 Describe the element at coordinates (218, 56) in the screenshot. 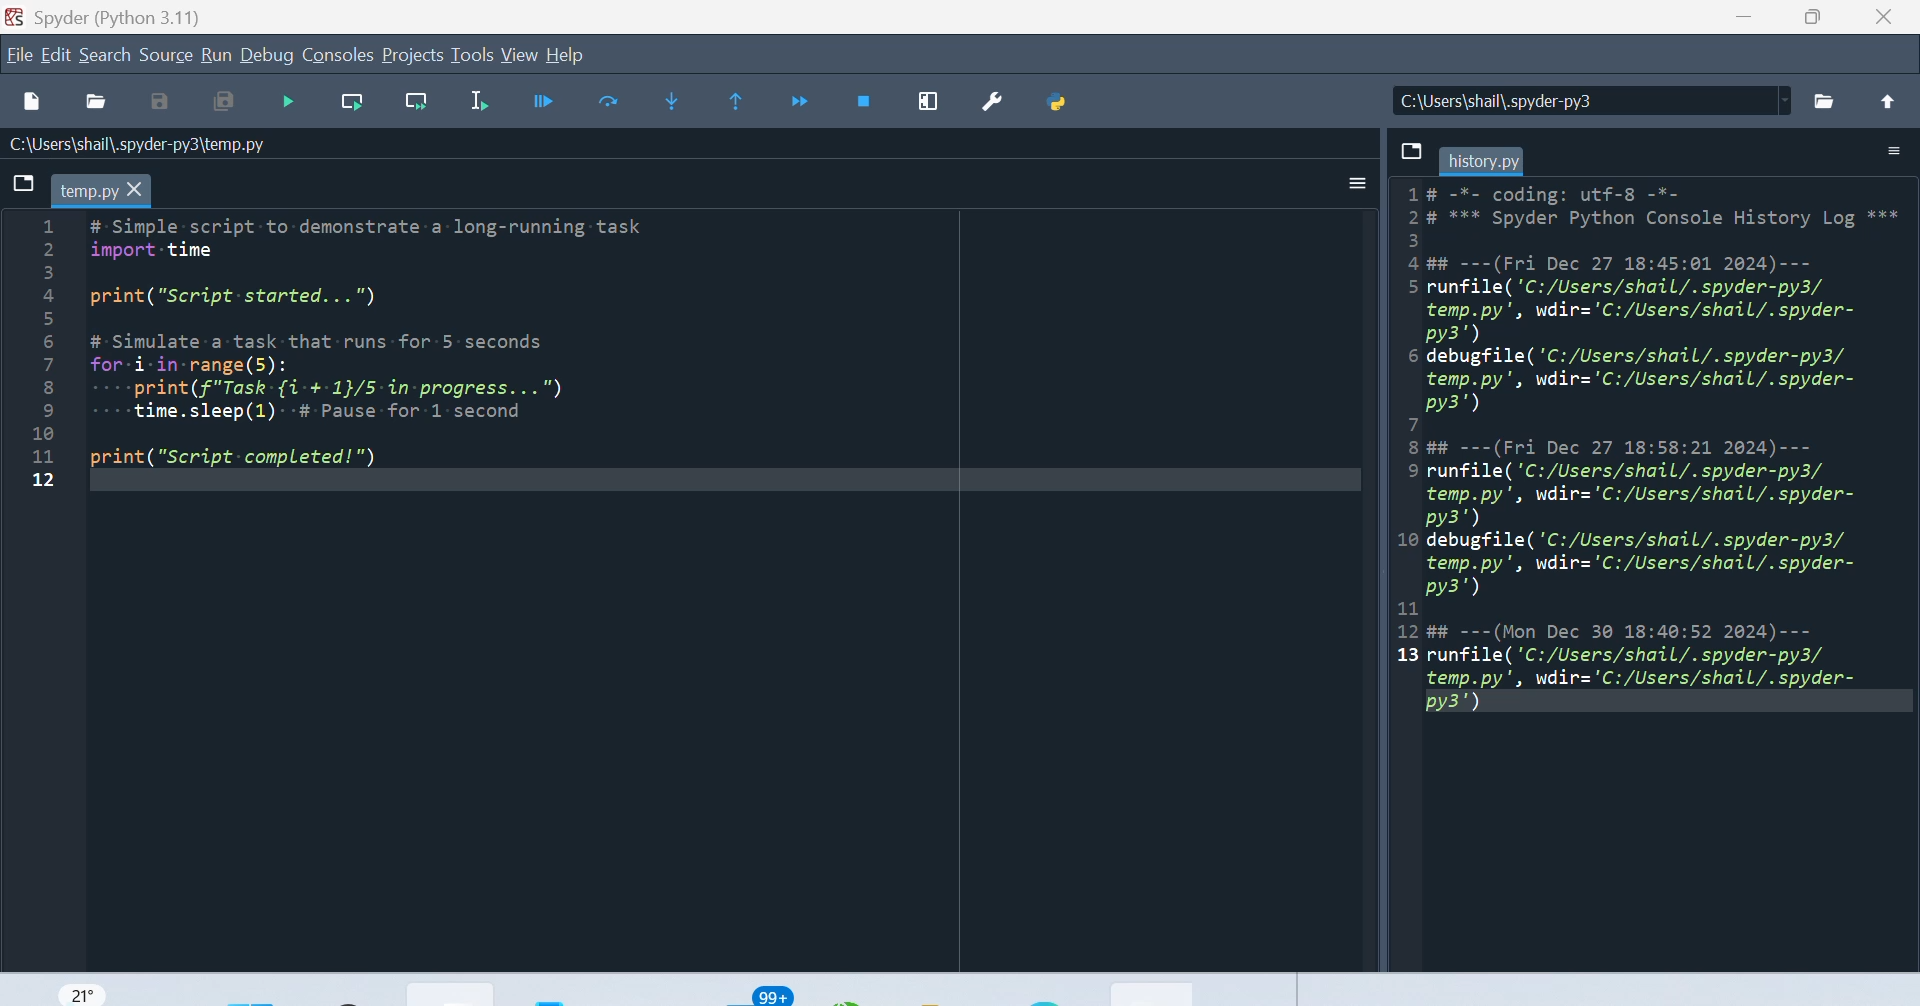

I see `Run` at that location.